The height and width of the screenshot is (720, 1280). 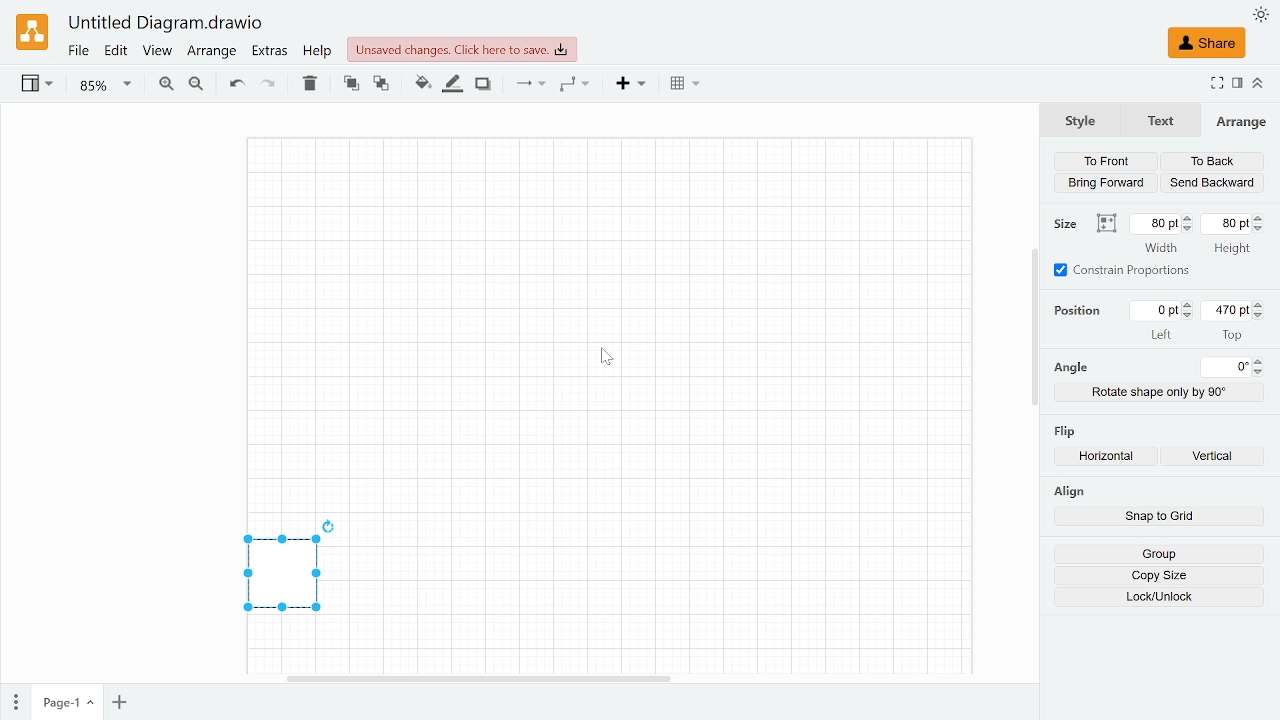 What do you see at coordinates (528, 84) in the screenshot?
I see `Connections` at bounding box center [528, 84].